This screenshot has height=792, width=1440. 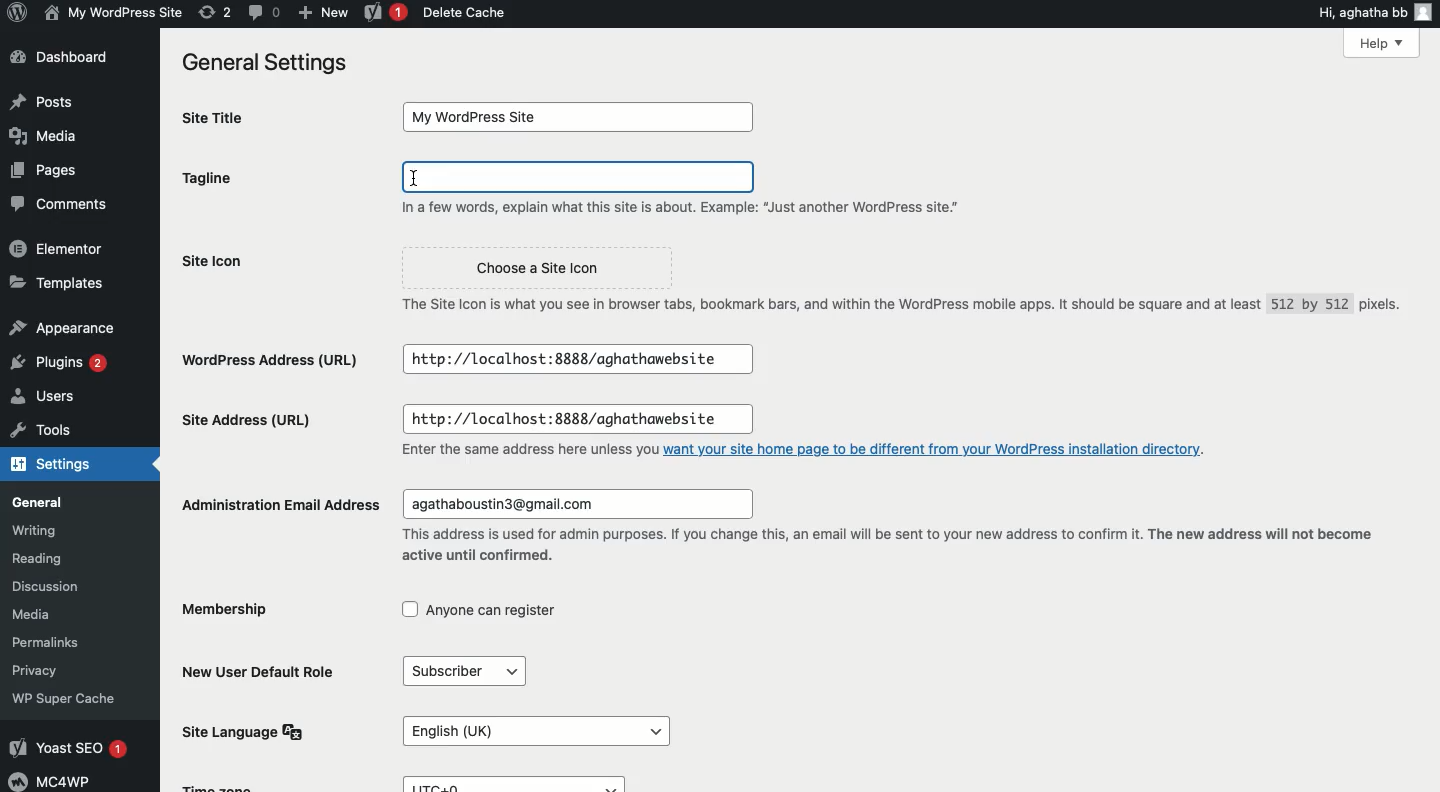 What do you see at coordinates (58, 363) in the screenshot?
I see `Plugins 2` at bounding box center [58, 363].